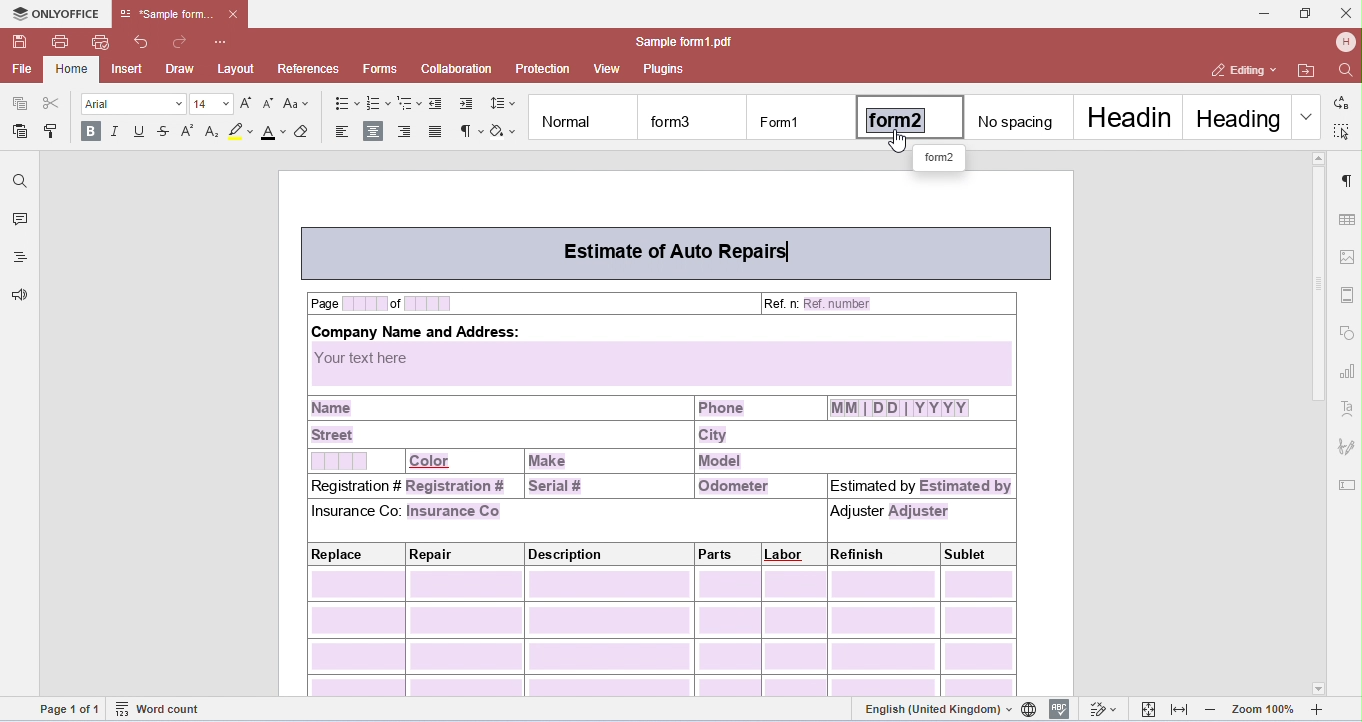 This screenshot has height=722, width=1362. Describe the element at coordinates (1102, 709) in the screenshot. I see `track changes` at that location.